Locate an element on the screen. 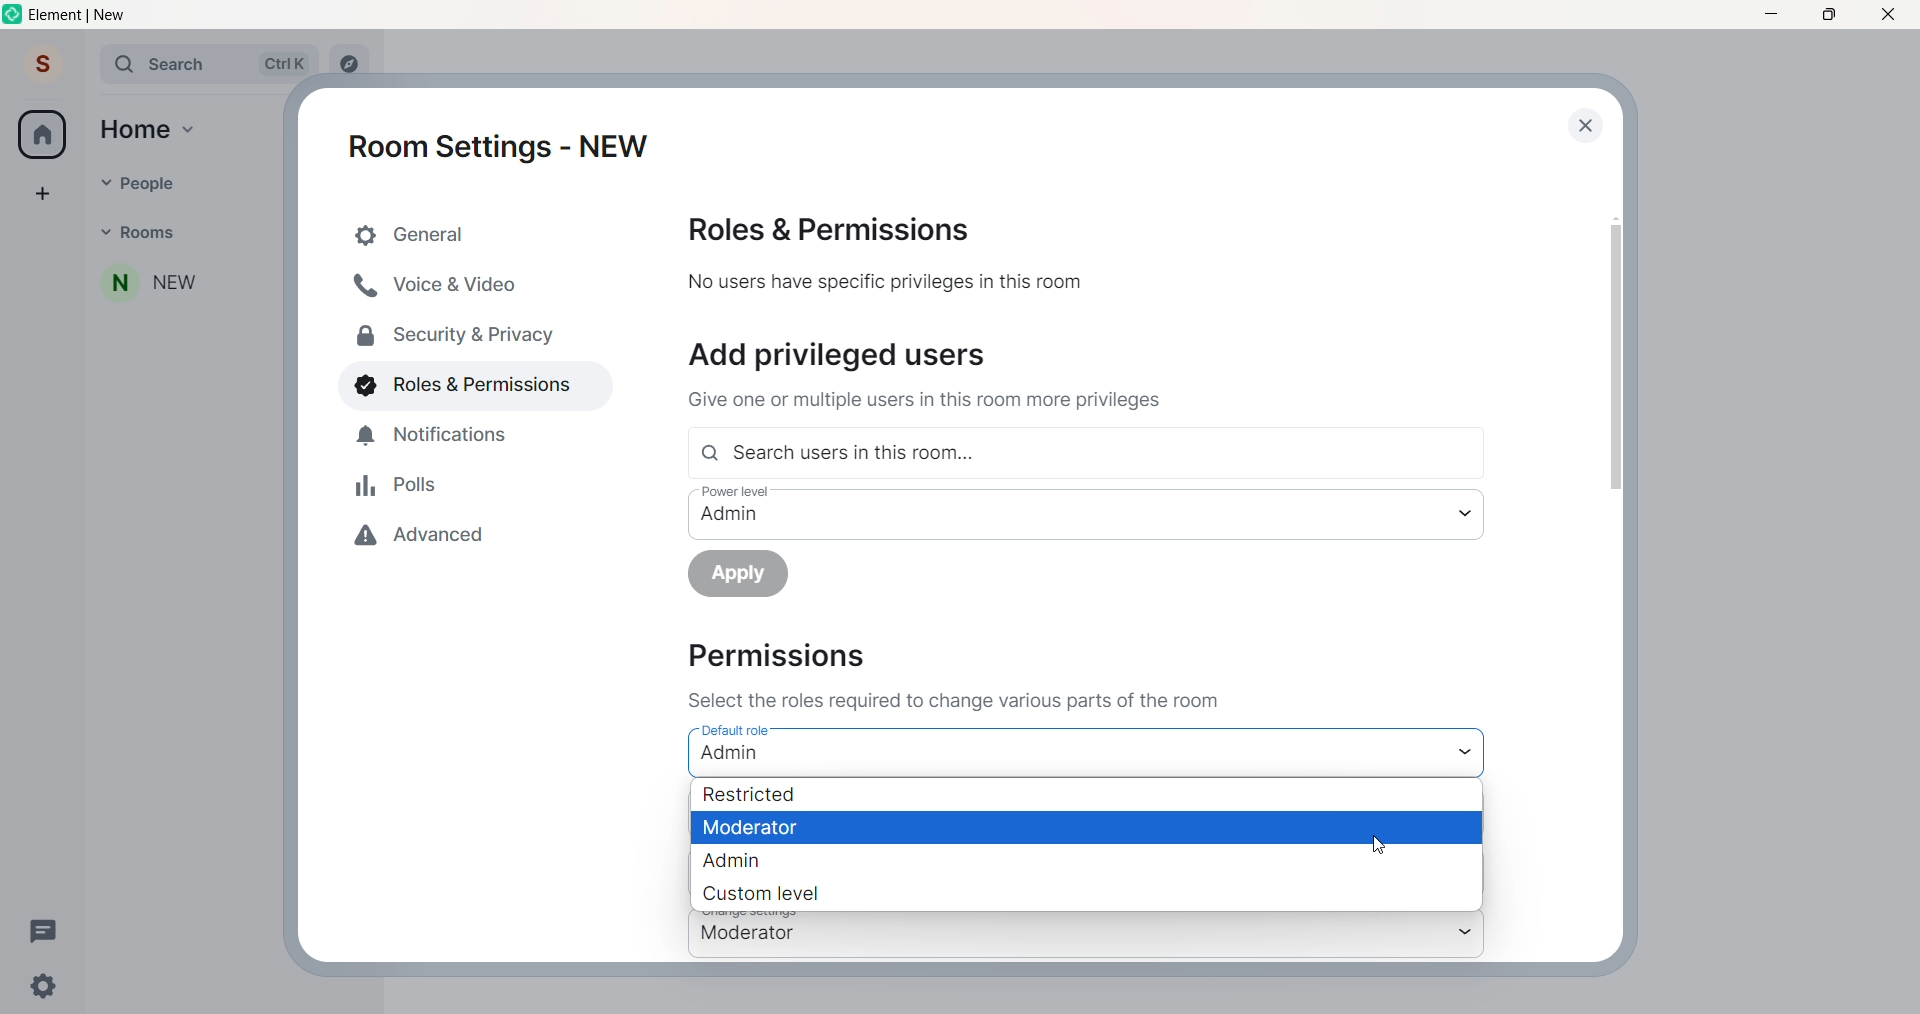 This screenshot has height=1014, width=1920. apply is located at coordinates (752, 576).